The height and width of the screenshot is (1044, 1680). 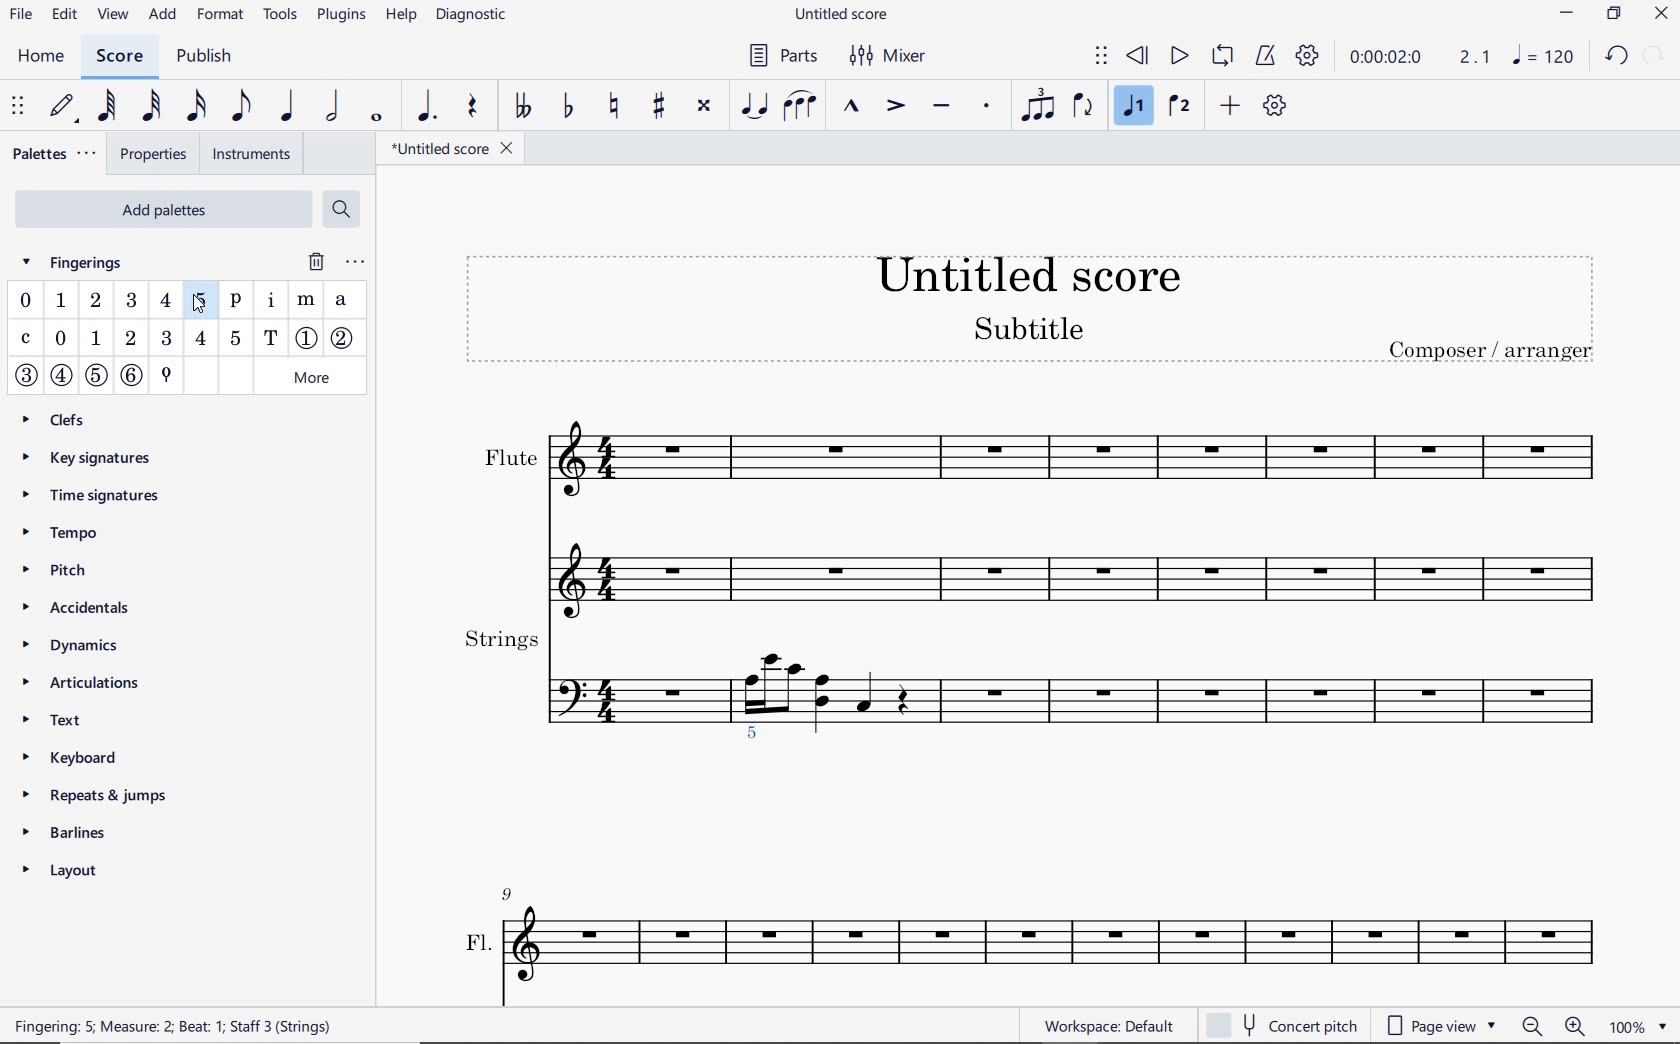 I want to click on repeats & jumps, so click(x=109, y=793).